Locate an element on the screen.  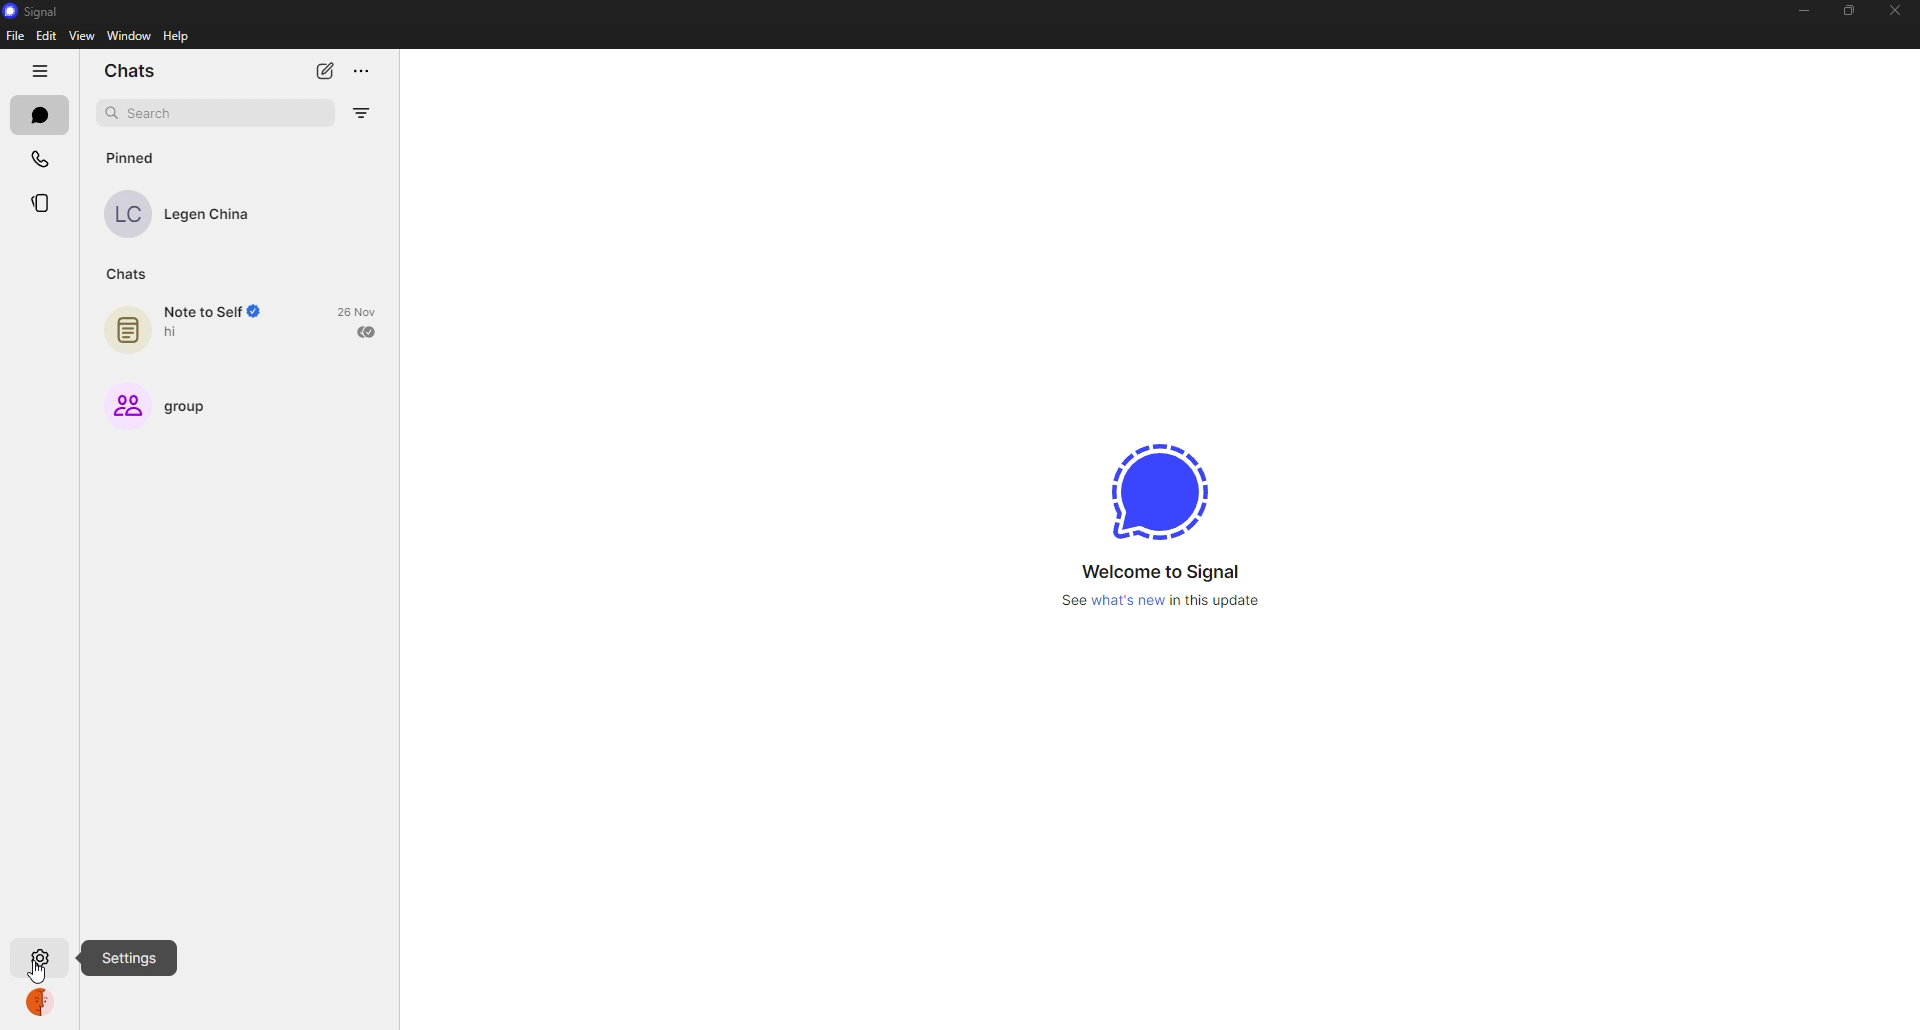
settings is located at coordinates (129, 956).